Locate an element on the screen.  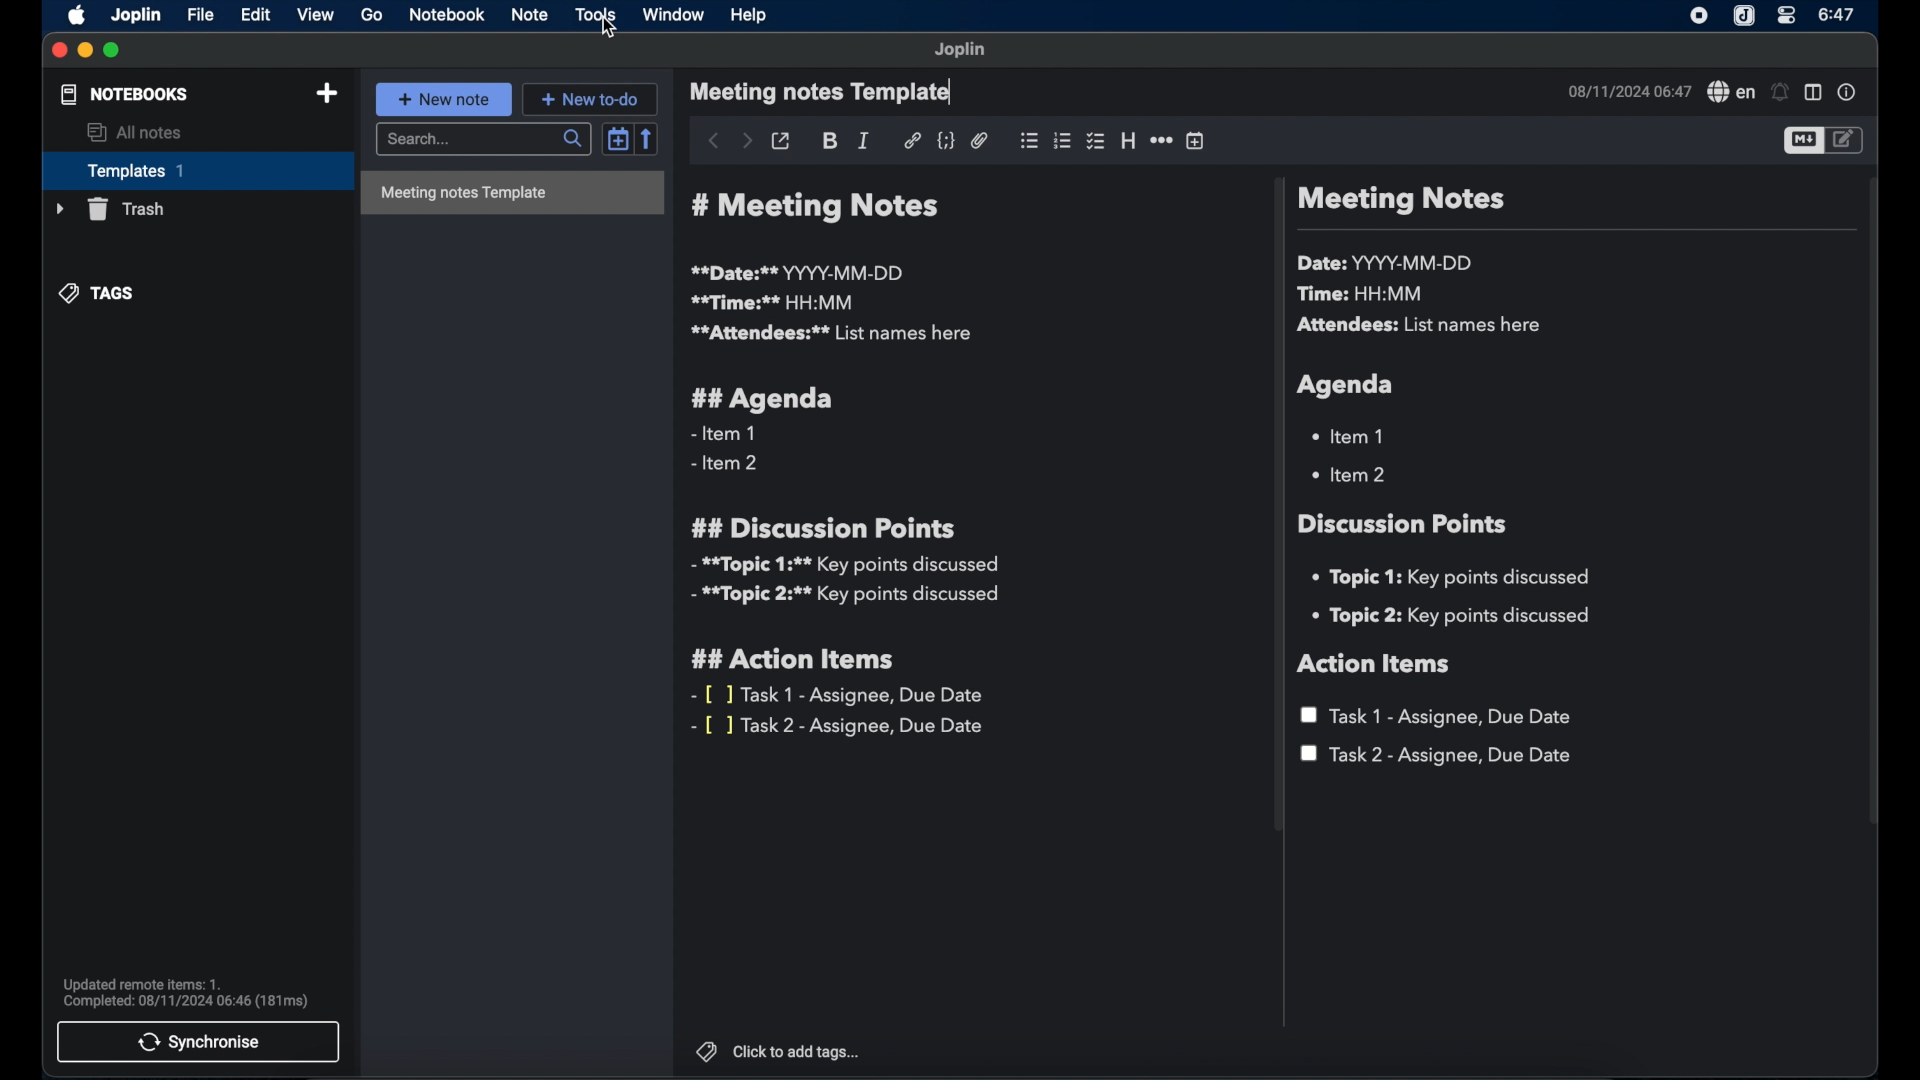
file is located at coordinates (200, 14).